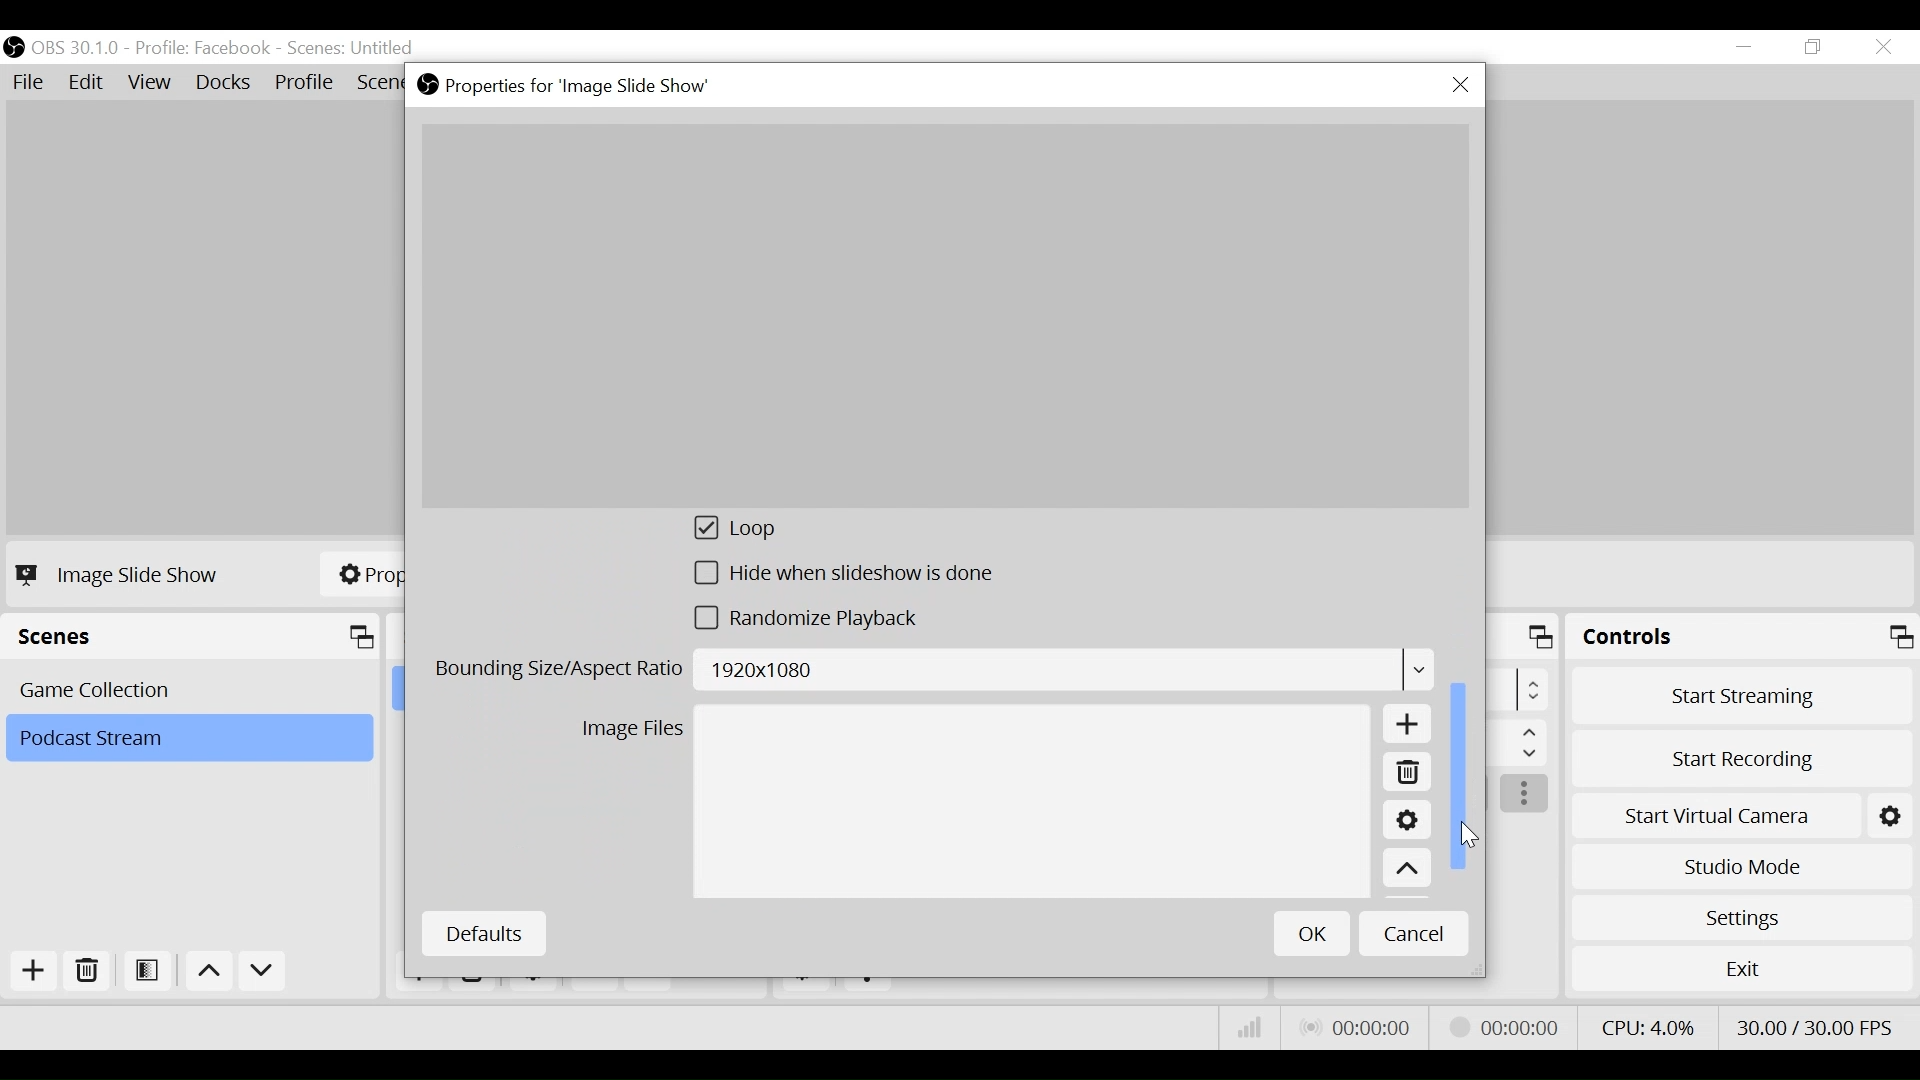  Describe the element at coordinates (944, 316) in the screenshot. I see `Preview Image Slide Show` at that location.